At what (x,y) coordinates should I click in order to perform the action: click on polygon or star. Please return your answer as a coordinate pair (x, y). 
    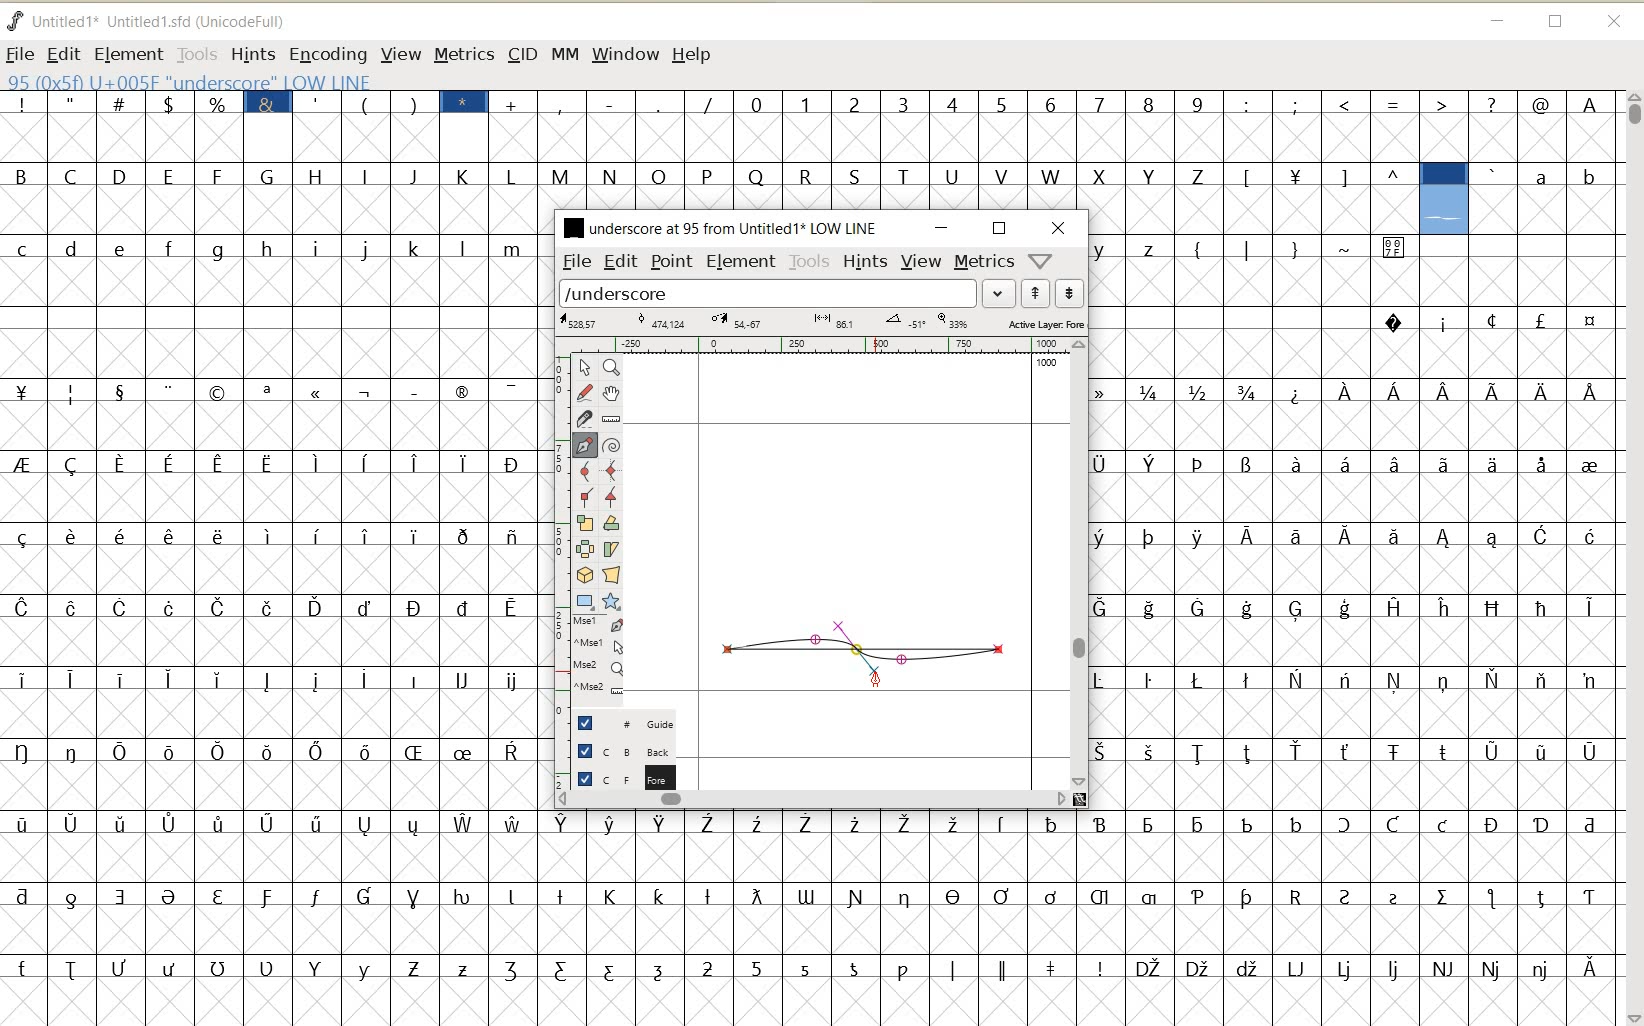
    Looking at the image, I should click on (610, 601).